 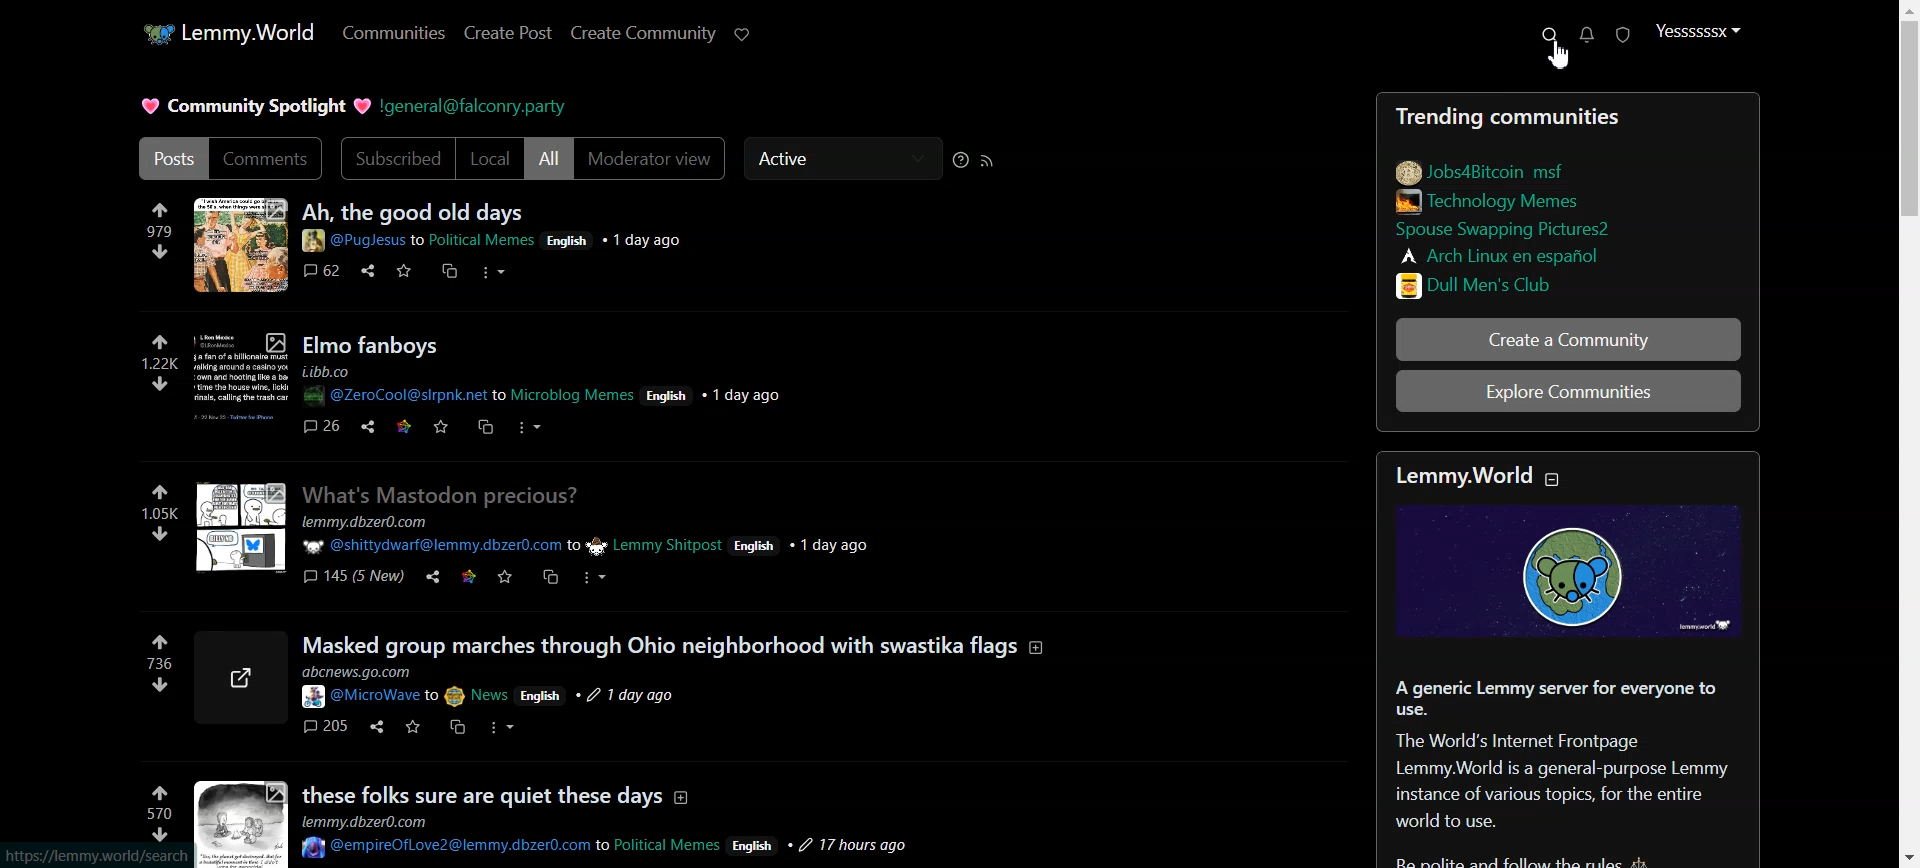 What do you see at coordinates (156, 383) in the screenshot?
I see `downvote` at bounding box center [156, 383].